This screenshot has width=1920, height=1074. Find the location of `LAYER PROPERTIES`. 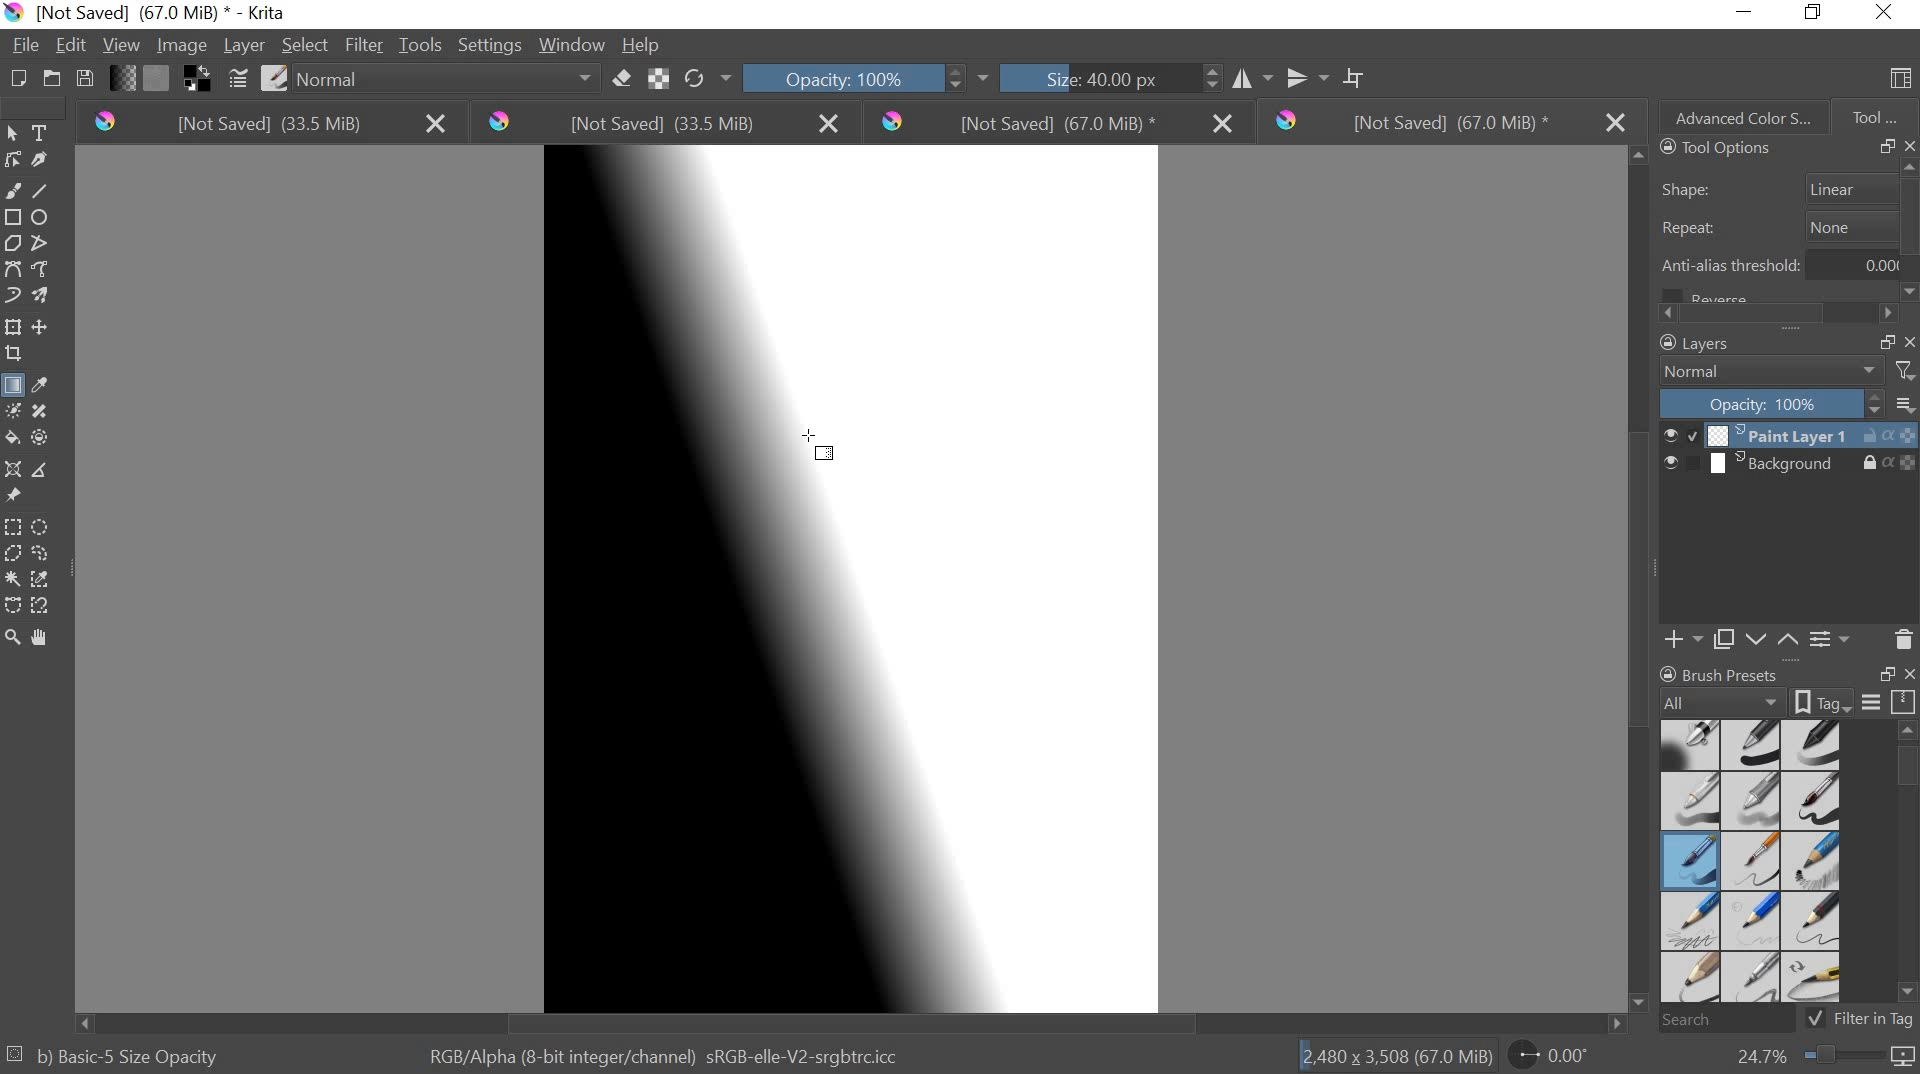

LAYER PROPERTIES is located at coordinates (1830, 639).